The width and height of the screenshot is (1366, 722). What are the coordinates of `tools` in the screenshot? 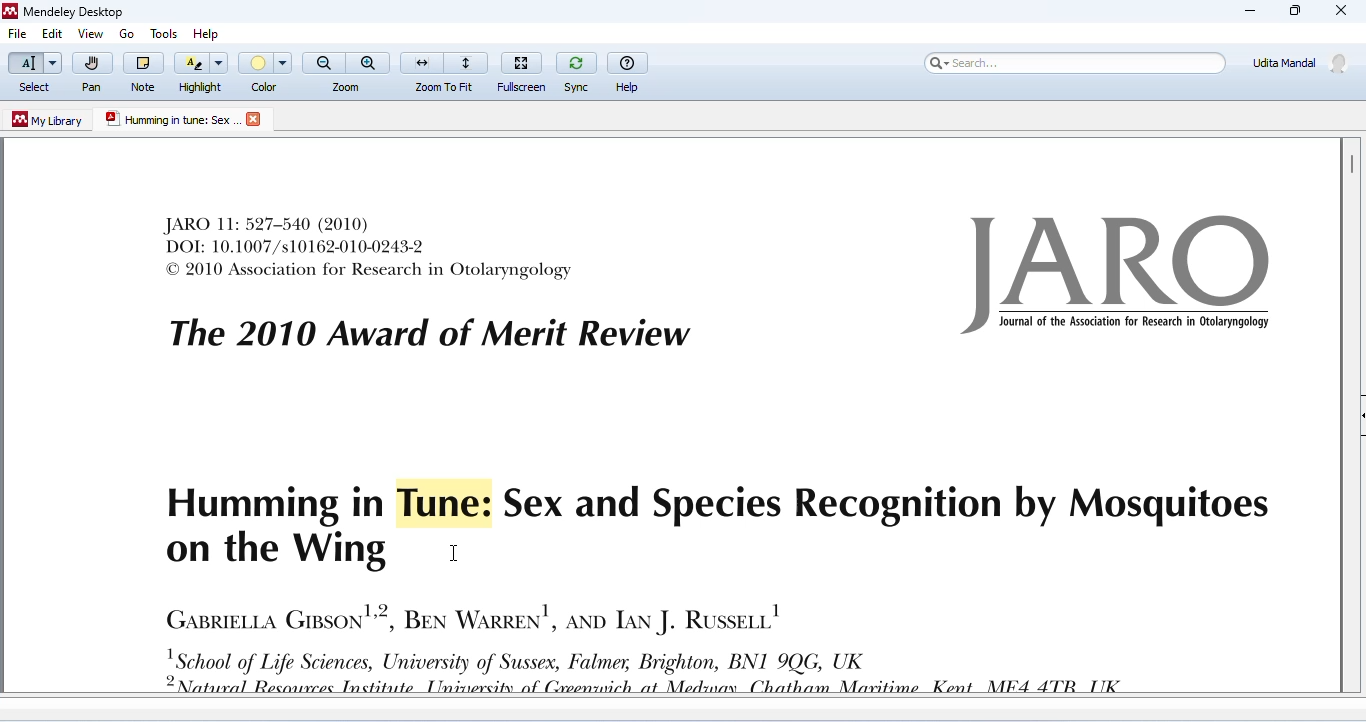 It's located at (161, 30).